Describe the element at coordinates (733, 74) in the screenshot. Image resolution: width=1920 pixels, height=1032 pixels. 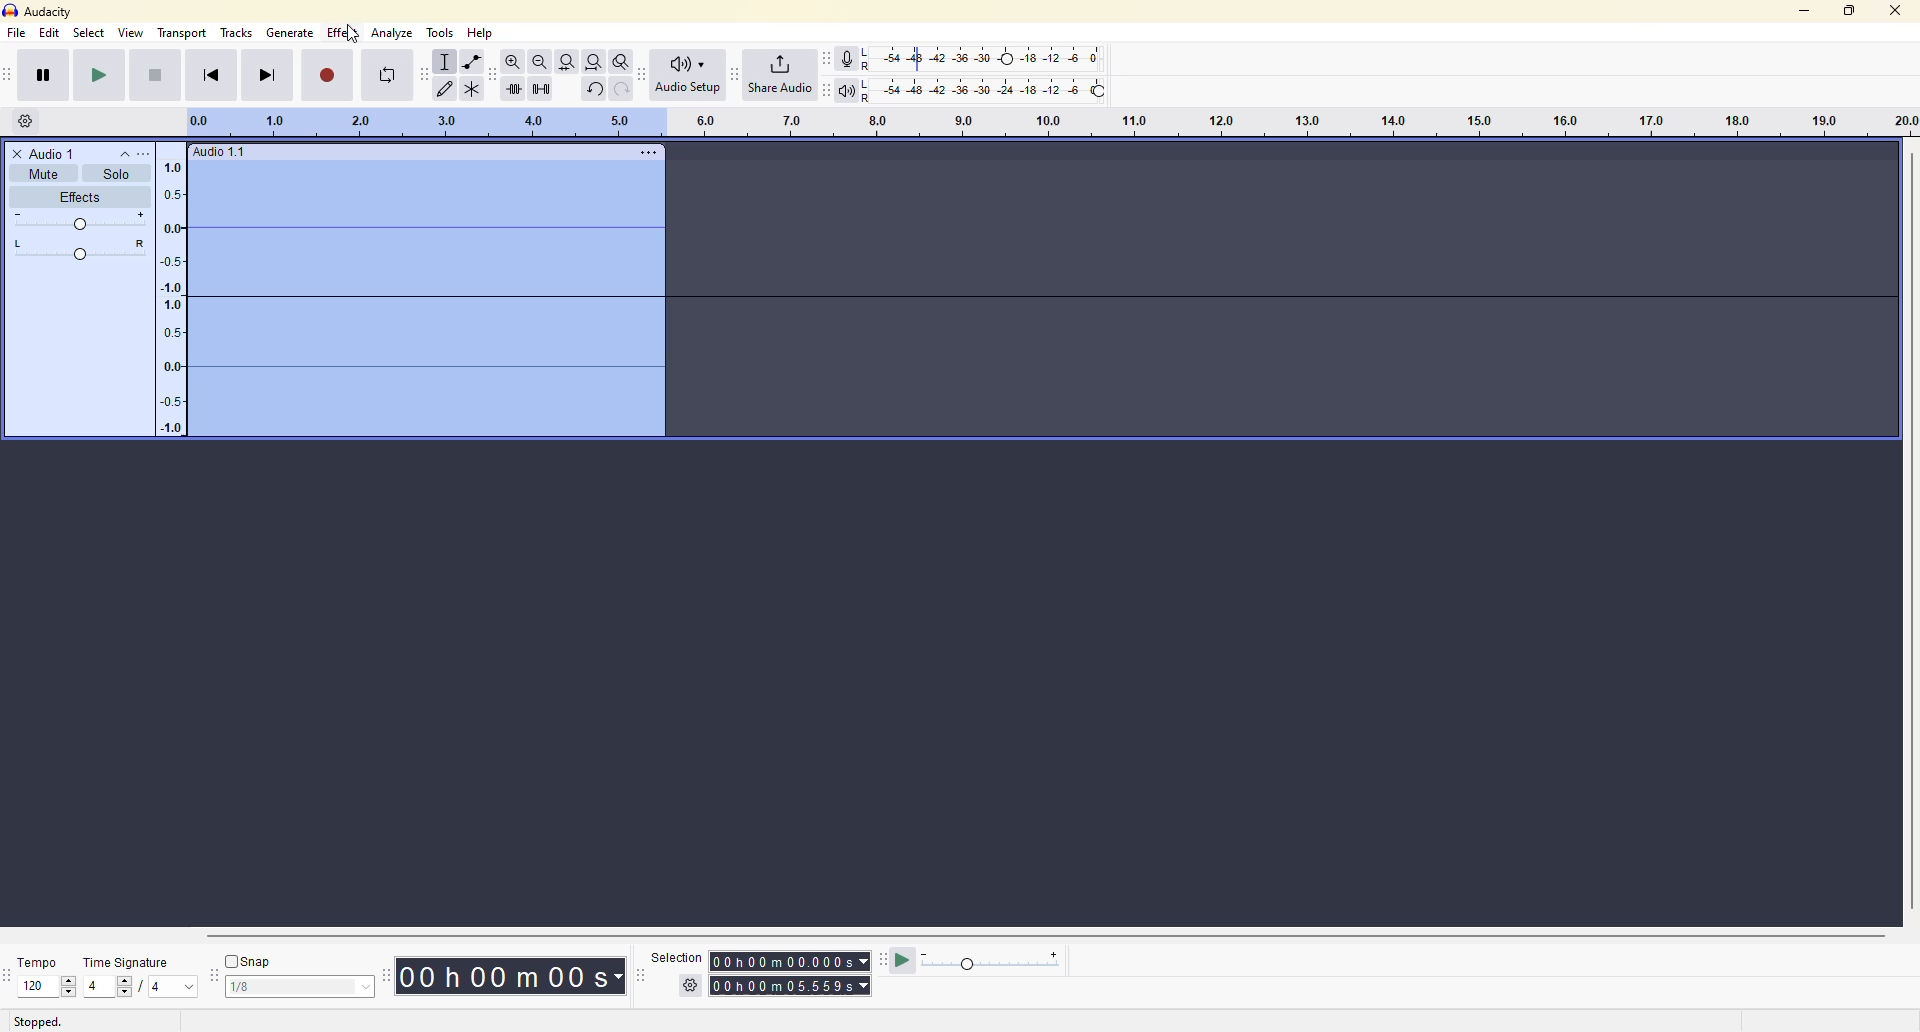
I see `share audio toolbar` at that location.